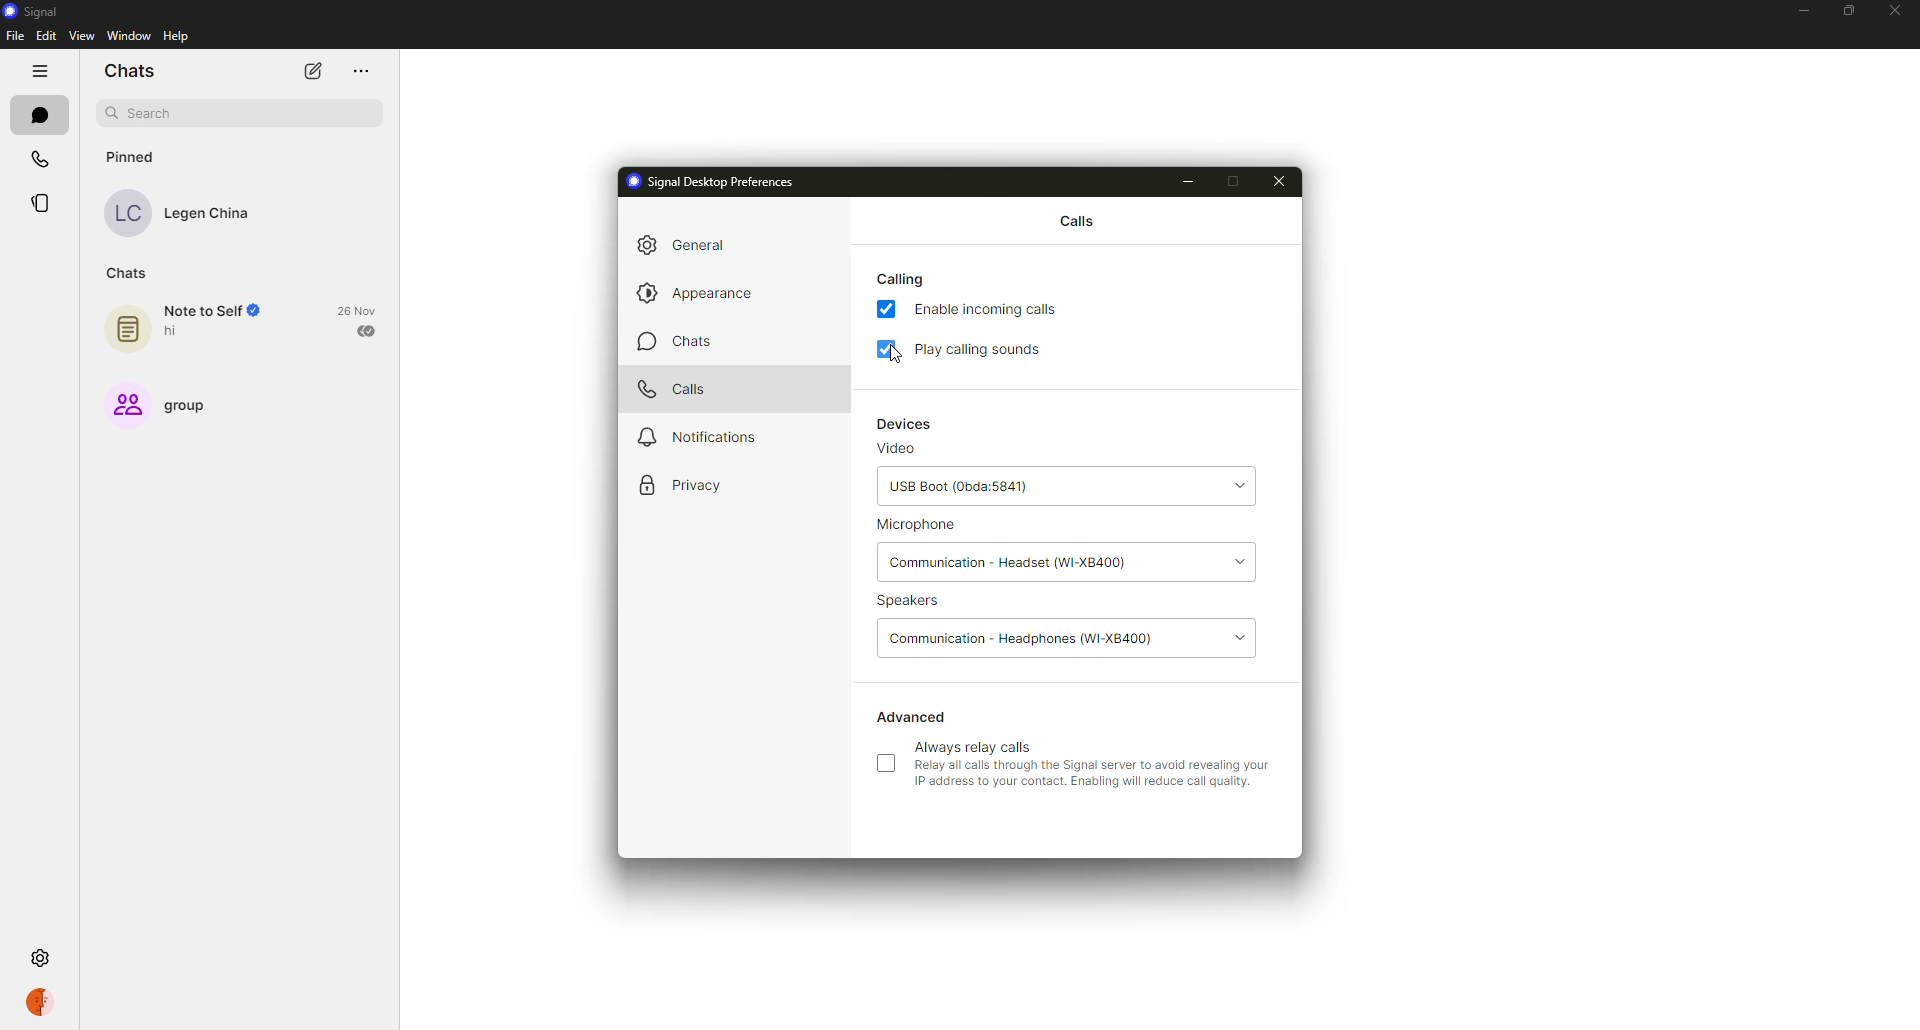  What do you see at coordinates (886, 763) in the screenshot?
I see `click to enable` at bounding box center [886, 763].